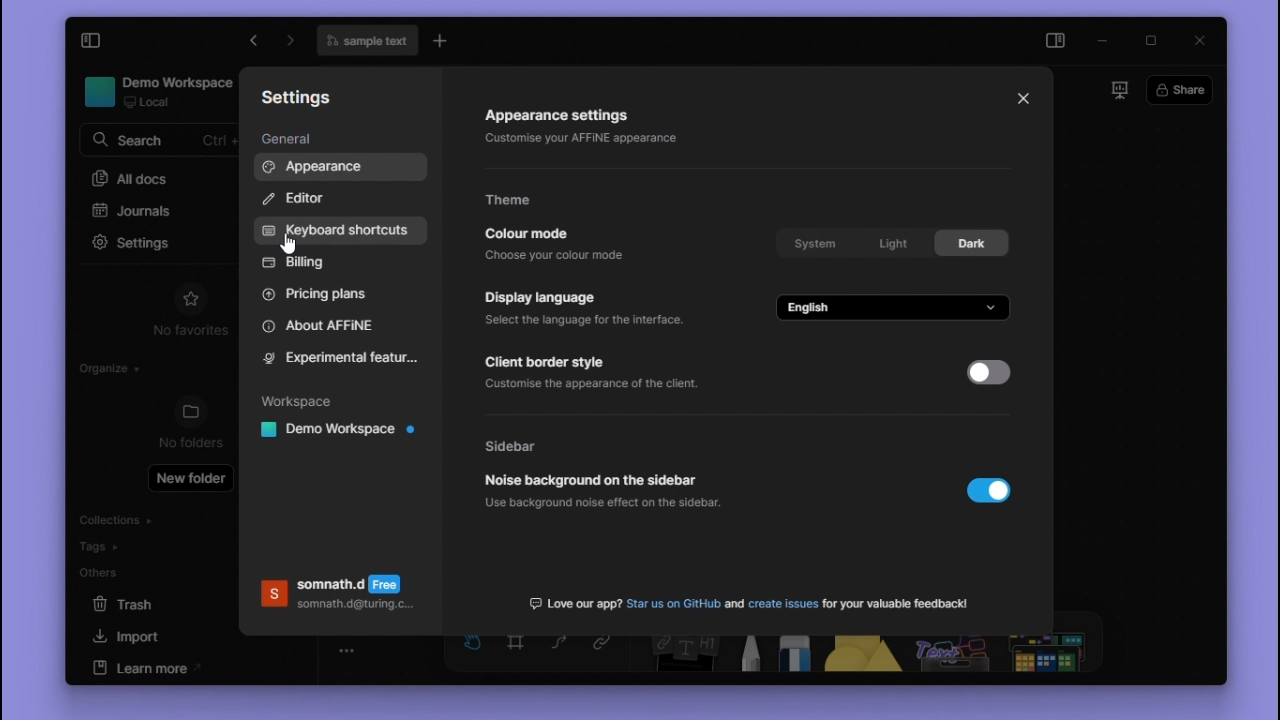 The image size is (1280, 720). What do you see at coordinates (1024, 100) in the screenshot?
I see `Close` at bounding box center [1024, 100].